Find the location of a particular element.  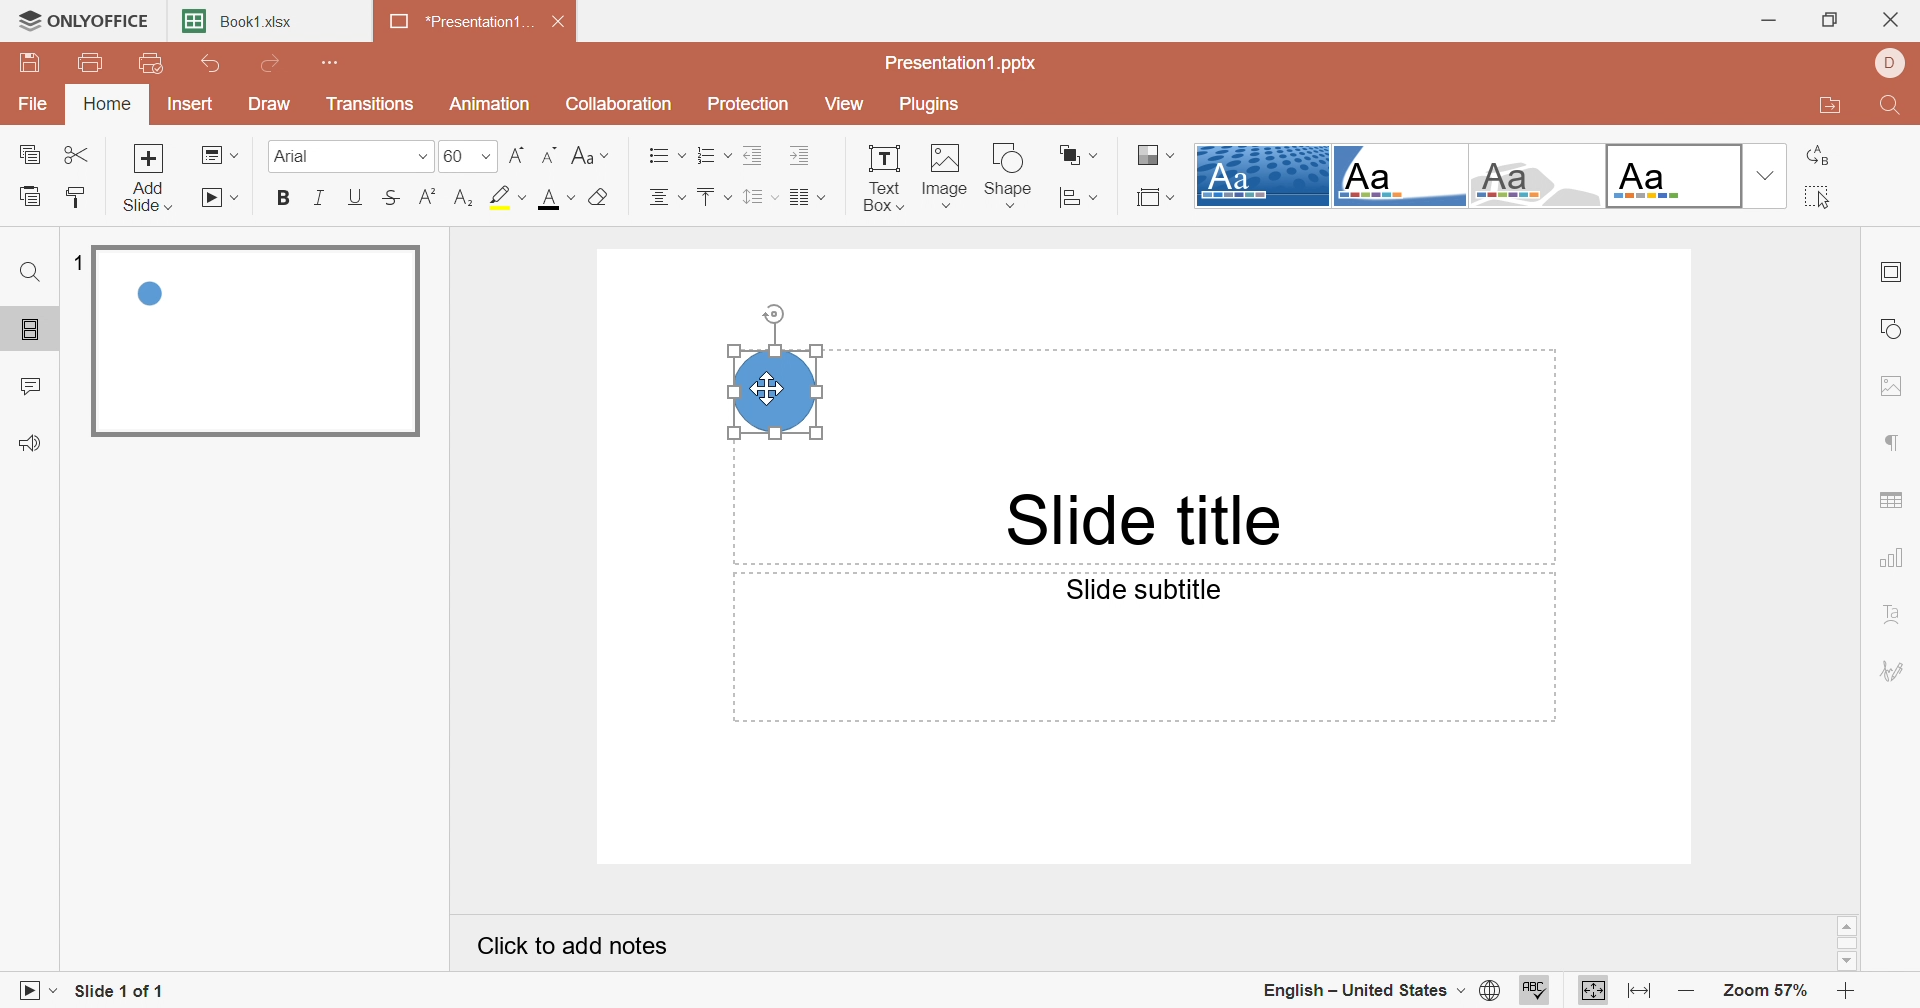

Slide 1 of 1 is located at coordinates (119, 993).